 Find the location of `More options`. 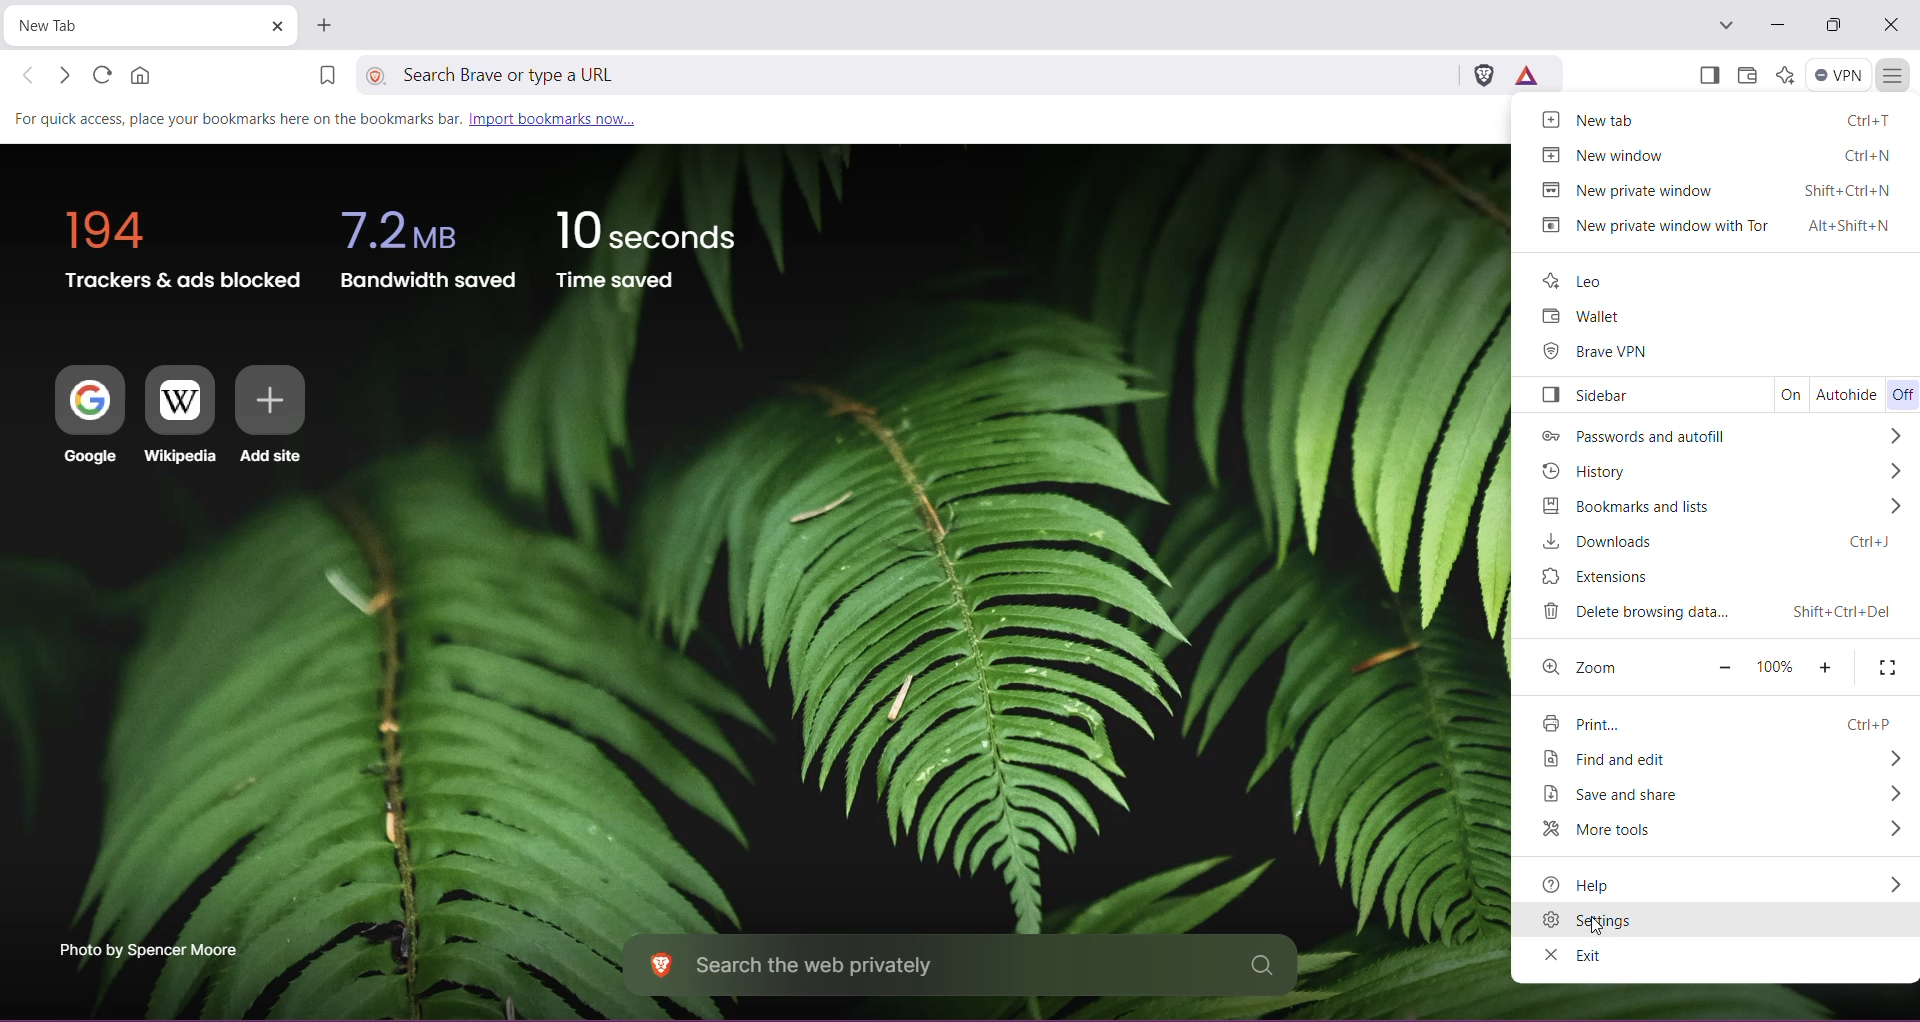

More options is located at coordinates (1890, 794).